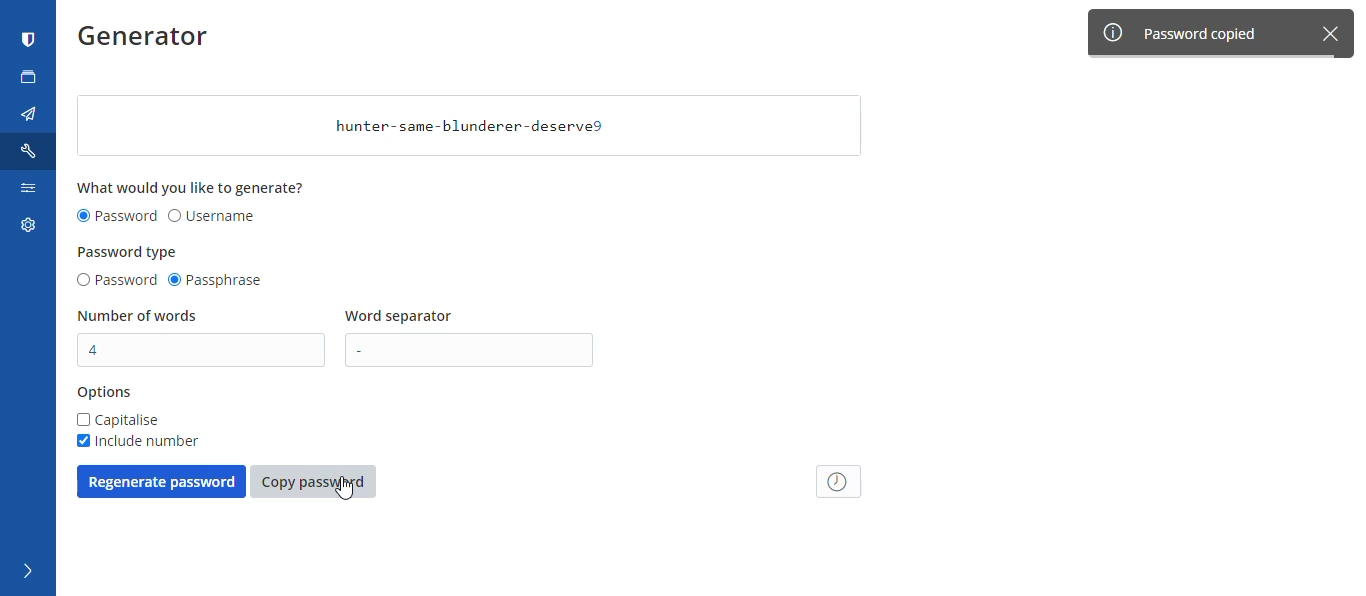  Describe the element at coordinates (1200, 33) in the screenshot. I see `password copied ` at that location.